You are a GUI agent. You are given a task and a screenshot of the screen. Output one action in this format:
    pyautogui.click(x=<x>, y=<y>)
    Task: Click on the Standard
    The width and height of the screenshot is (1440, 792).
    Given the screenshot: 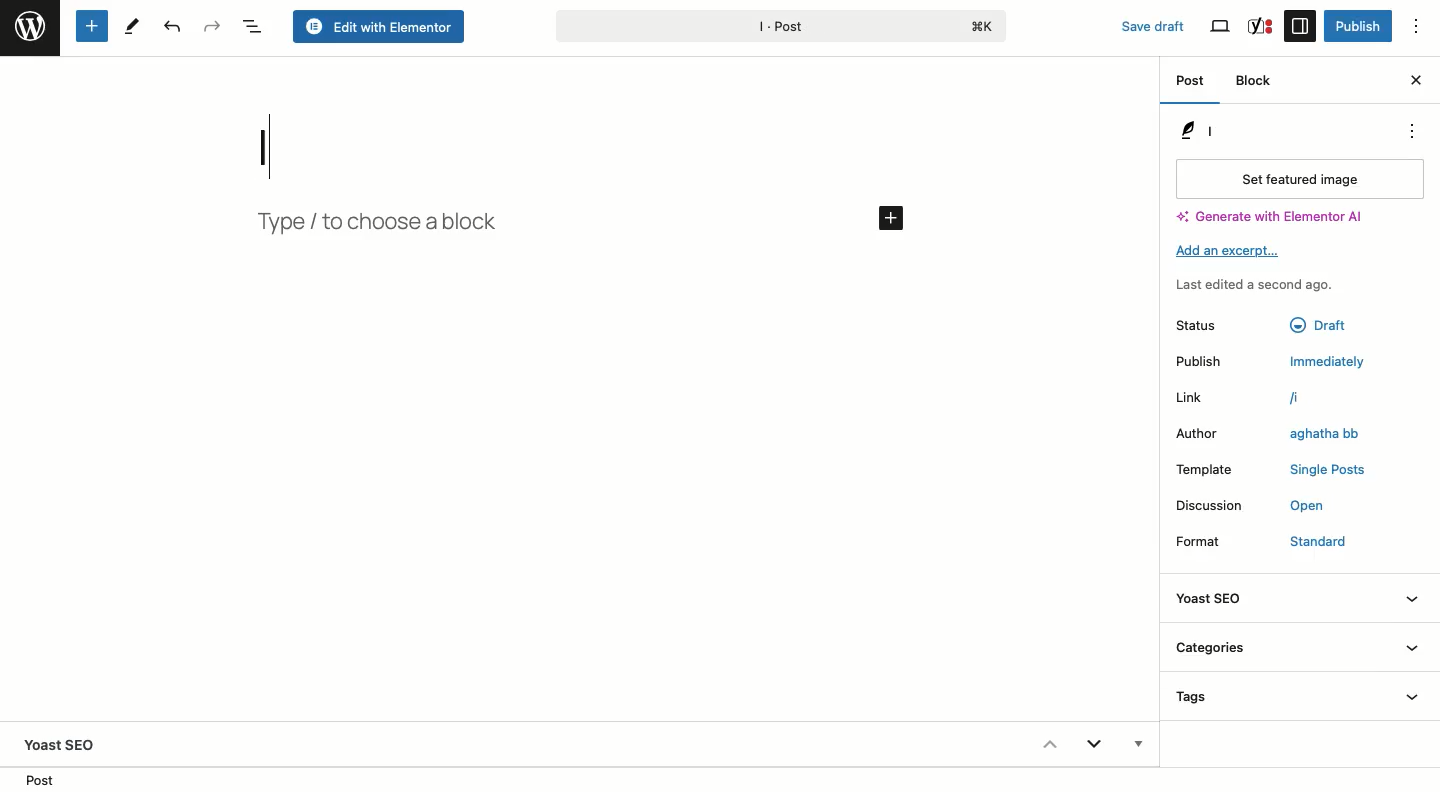 What is the action you would take?
    pyautogui.click(x=1312, y=543)
    